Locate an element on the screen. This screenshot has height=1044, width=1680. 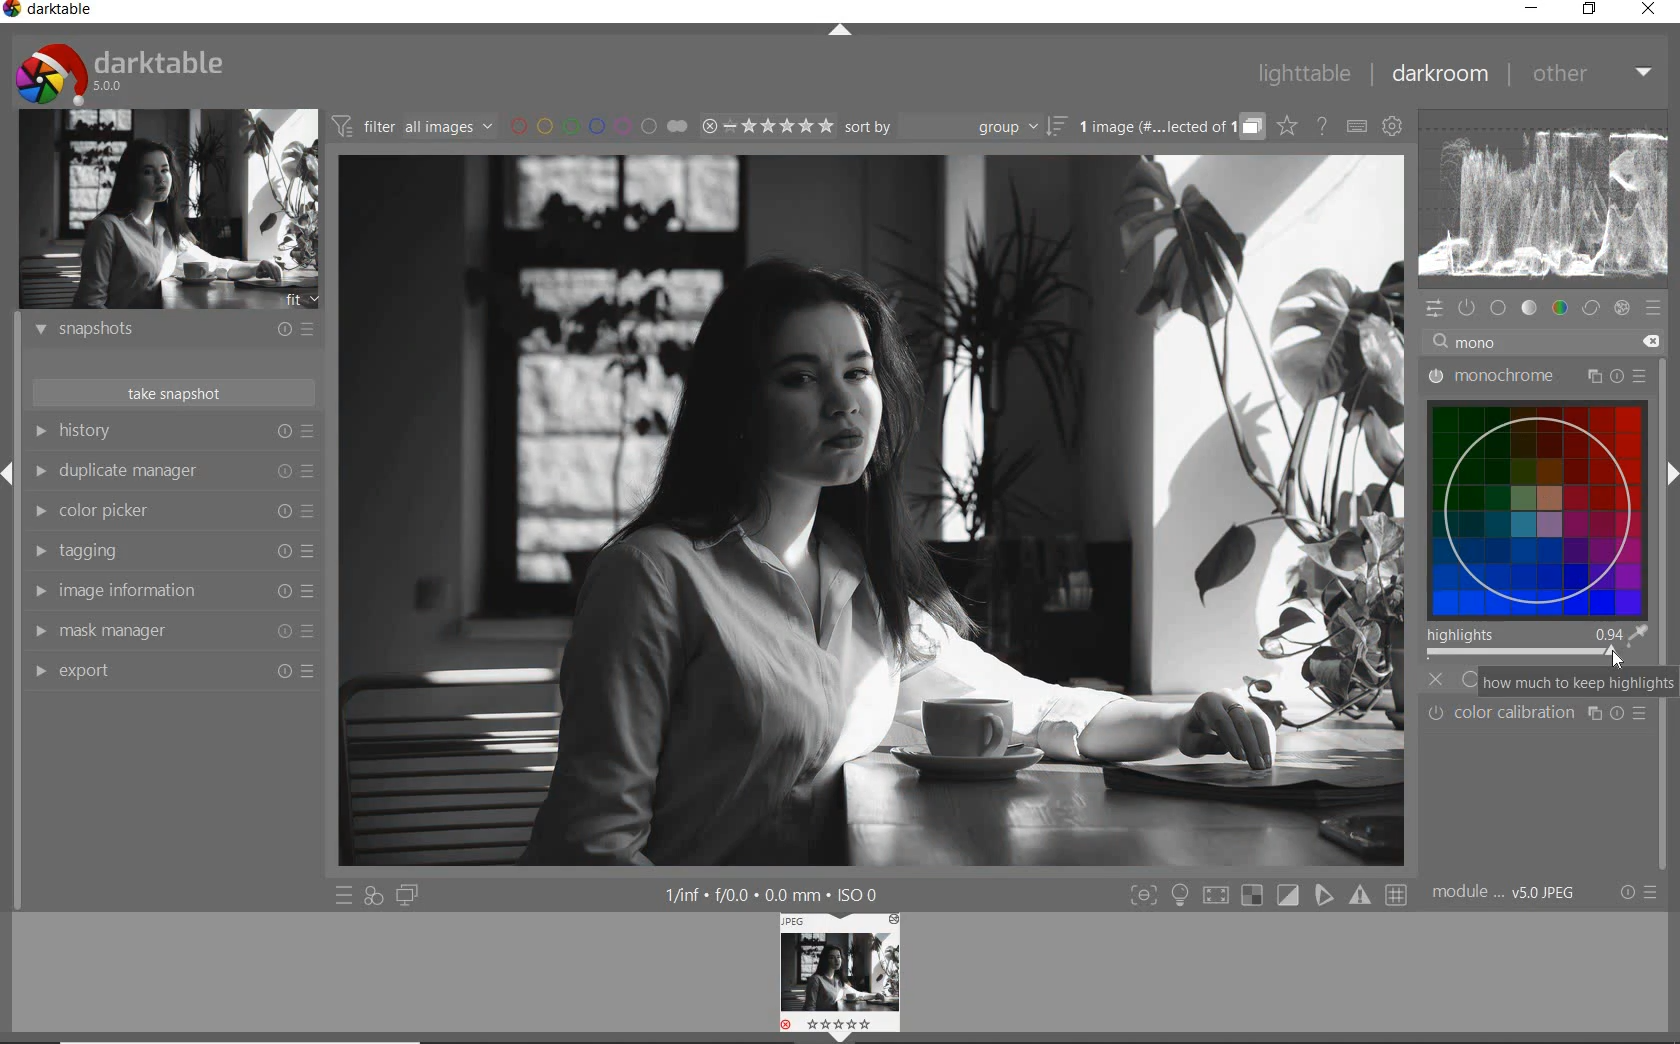
darkroom is located at coordinates (1442, 75).